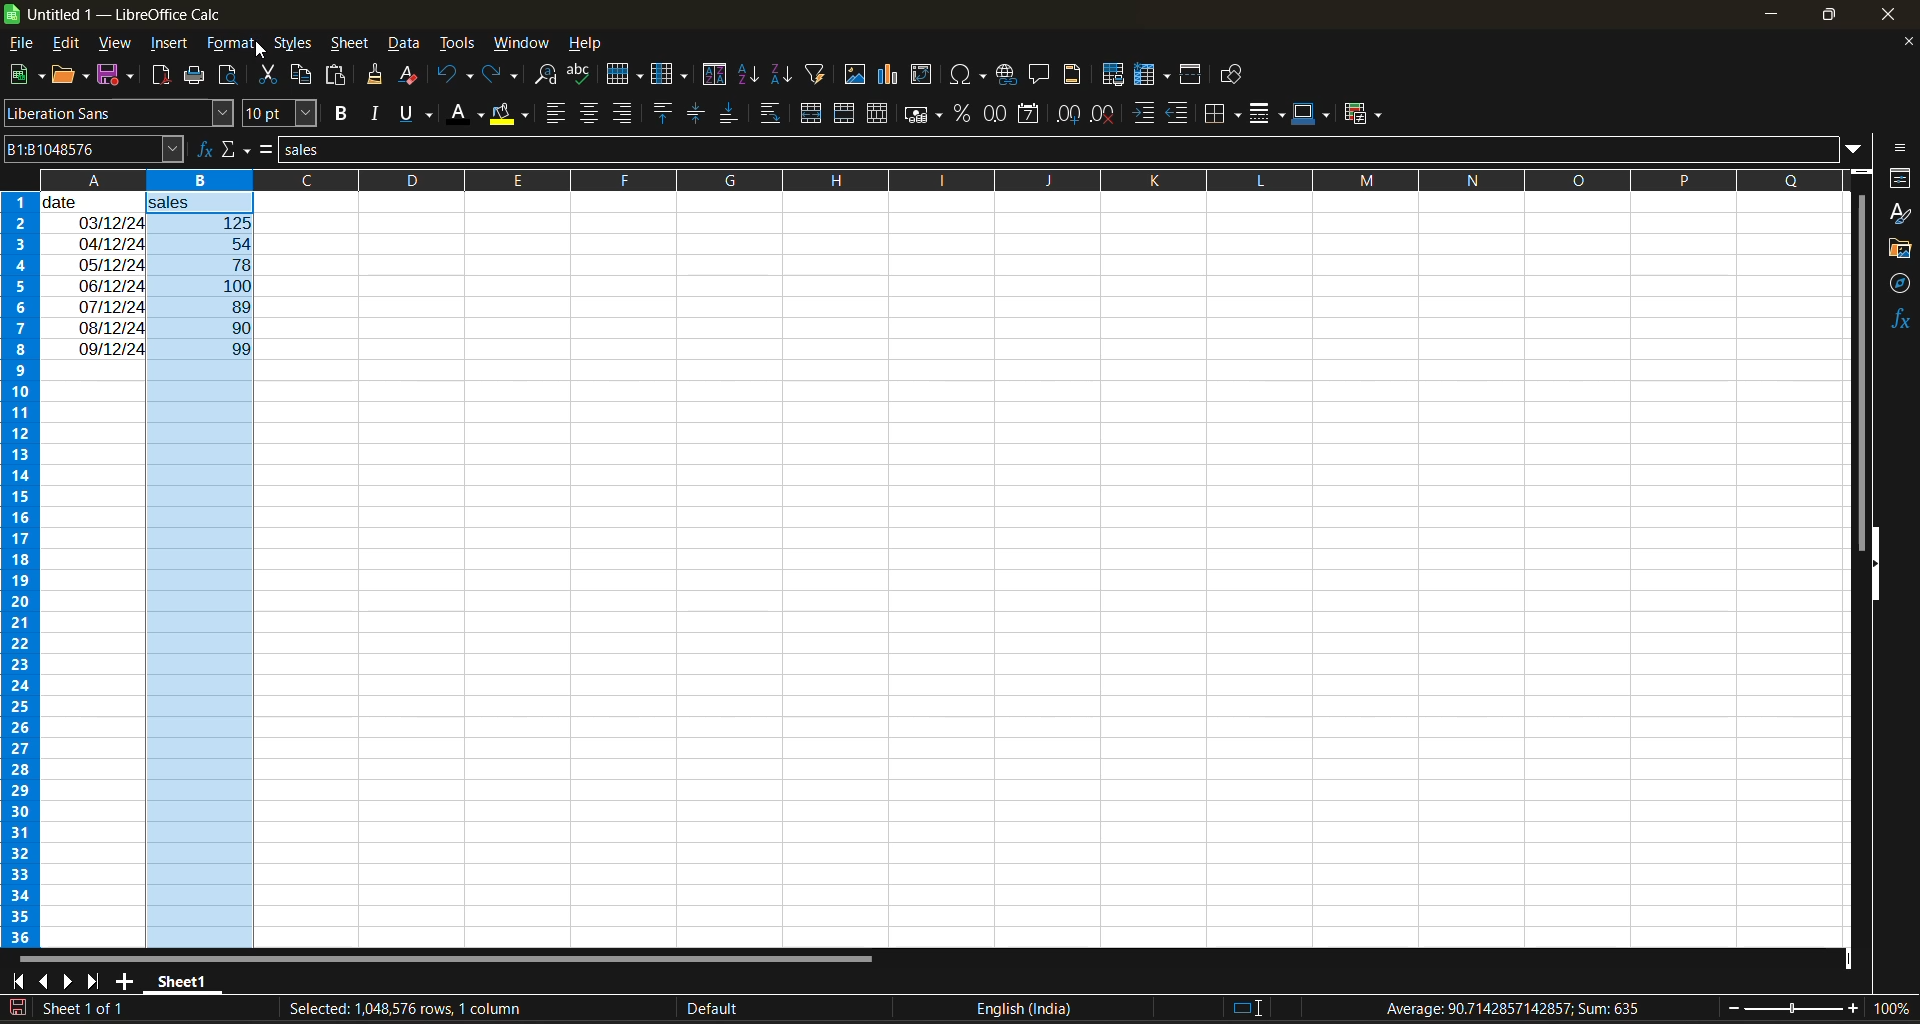  I want to click on clone formatting, so click(379, 76).